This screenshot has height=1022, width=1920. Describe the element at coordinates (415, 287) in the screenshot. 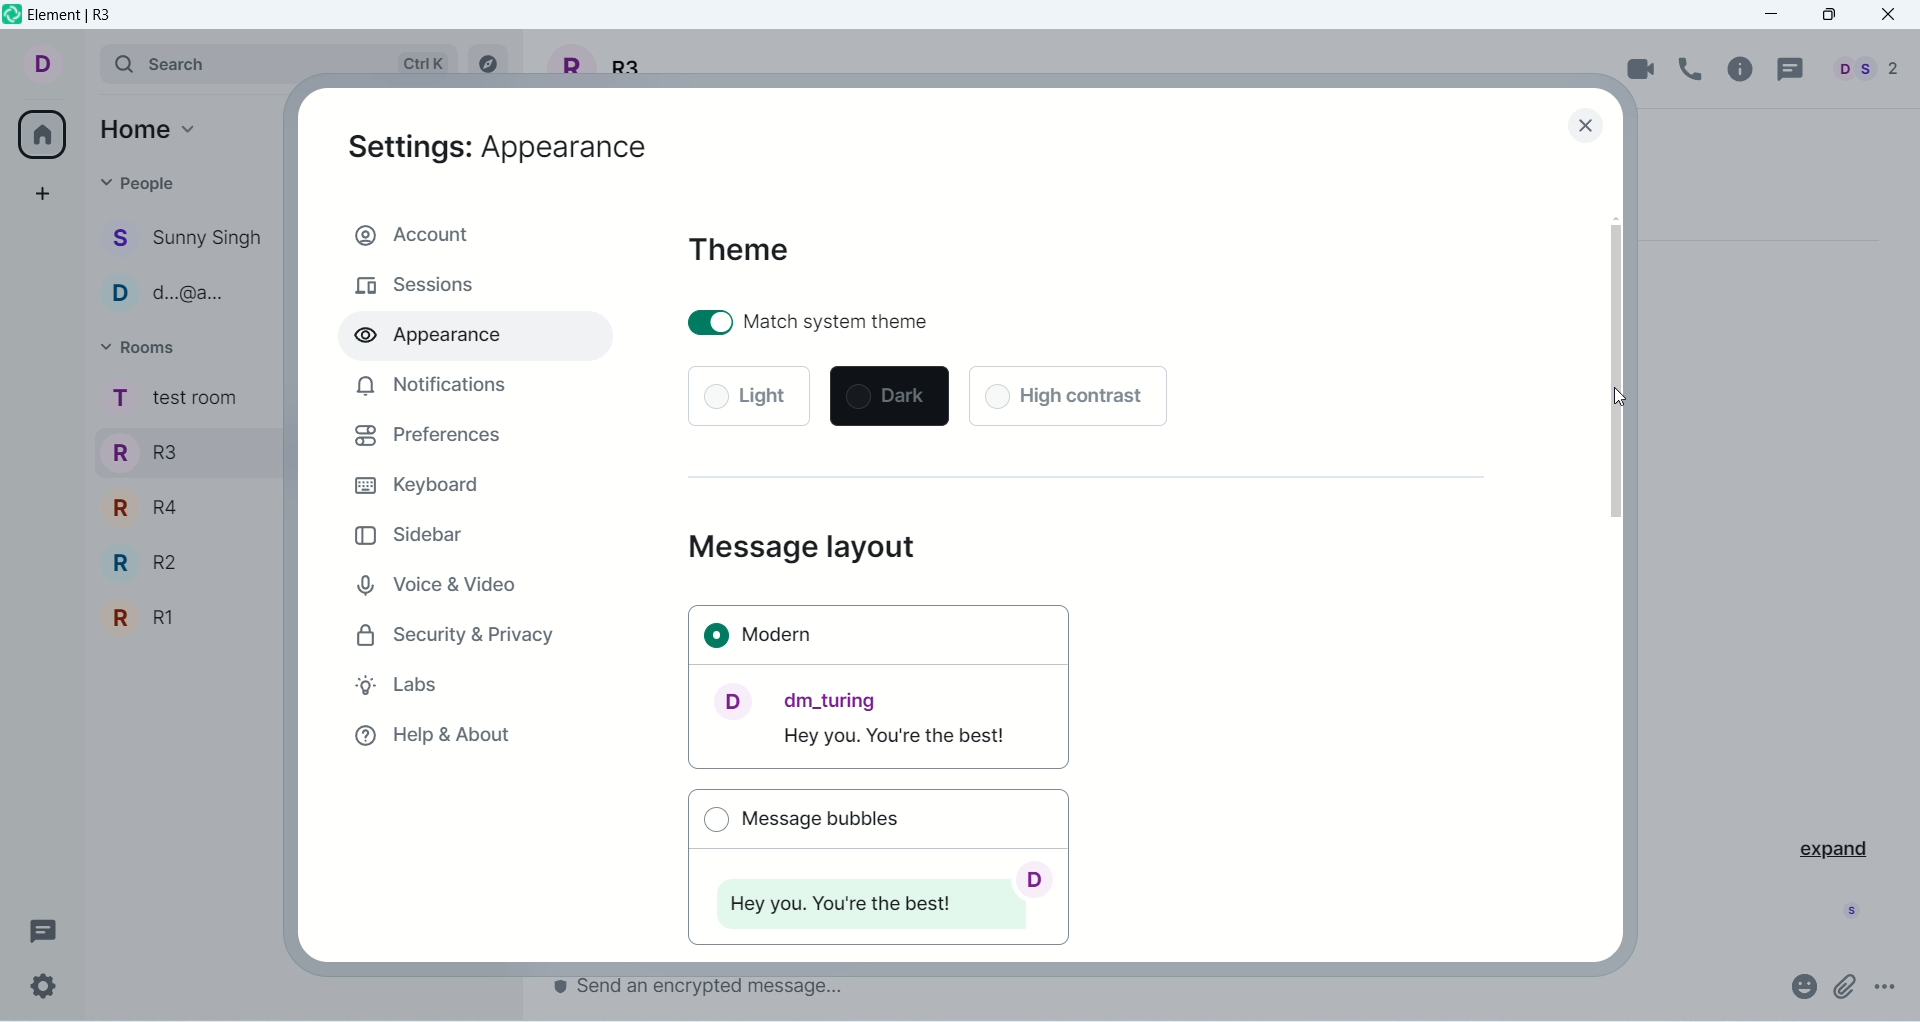

I see `sessions` at that location.